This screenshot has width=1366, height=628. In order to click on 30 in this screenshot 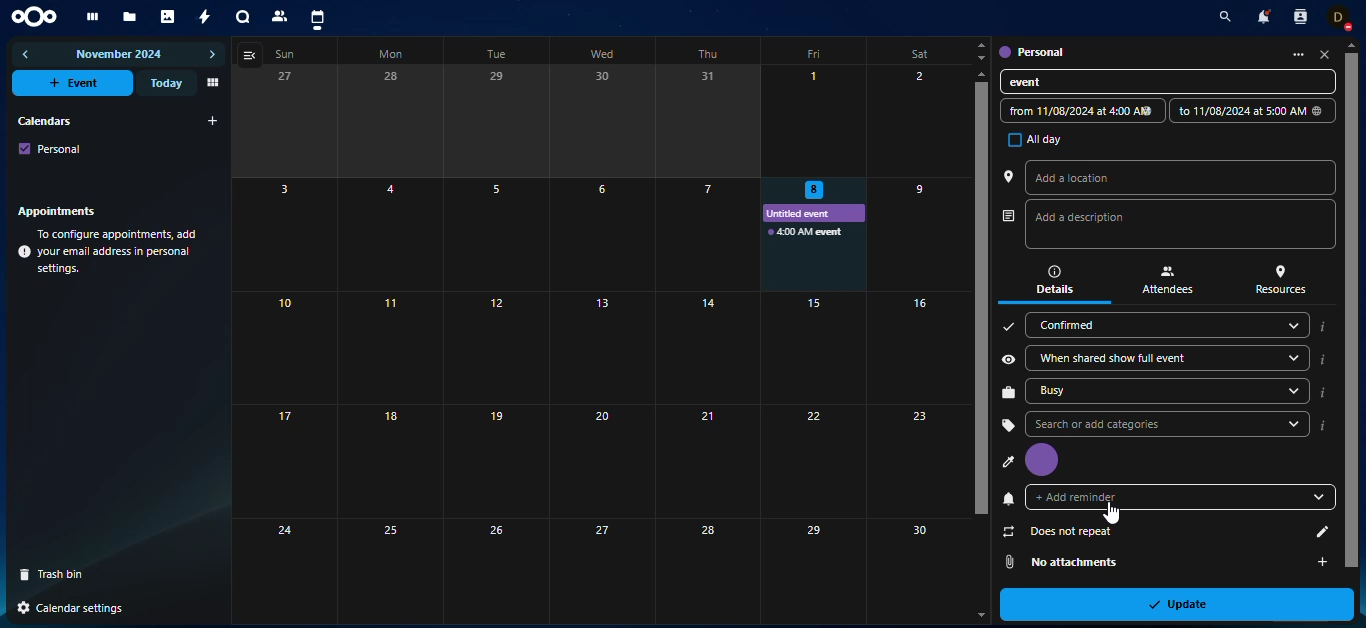, I will do `click(914, 560)`.